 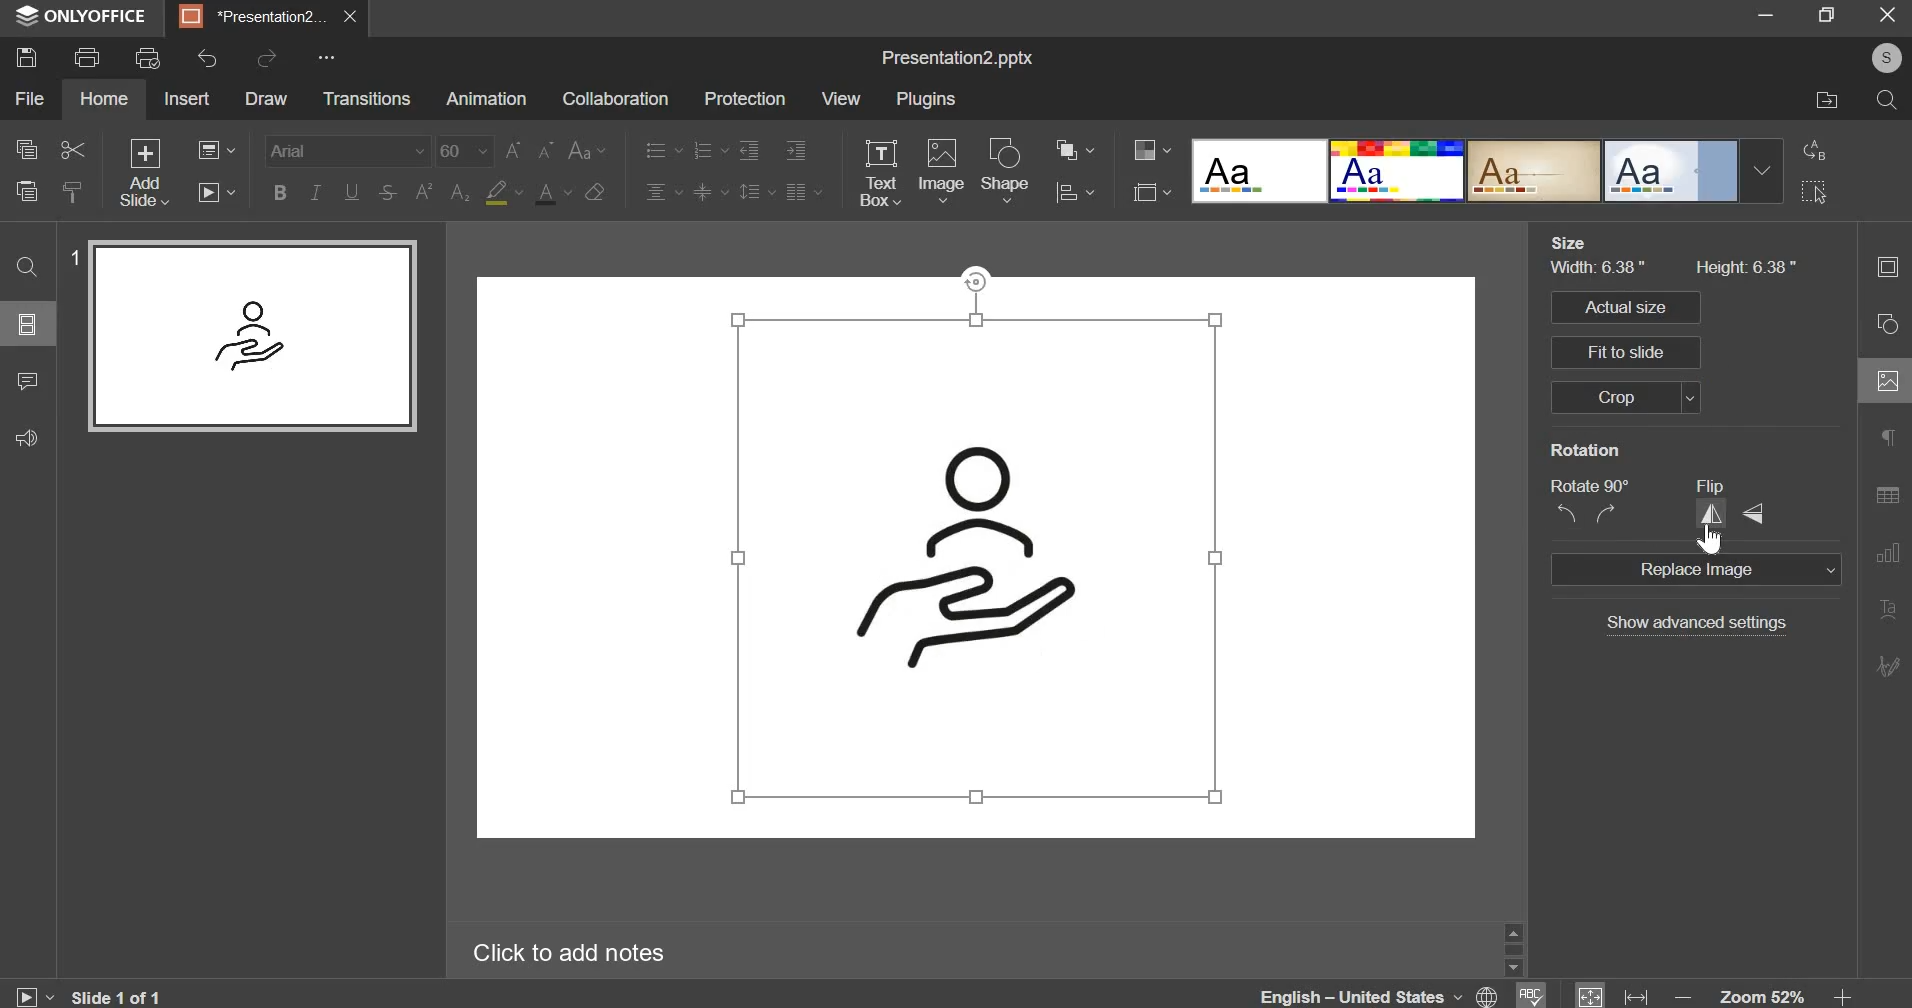 What do you see at coordinates (1887, 610) in the screenshot?
I see `text art` at bounding box center [1887, 610].